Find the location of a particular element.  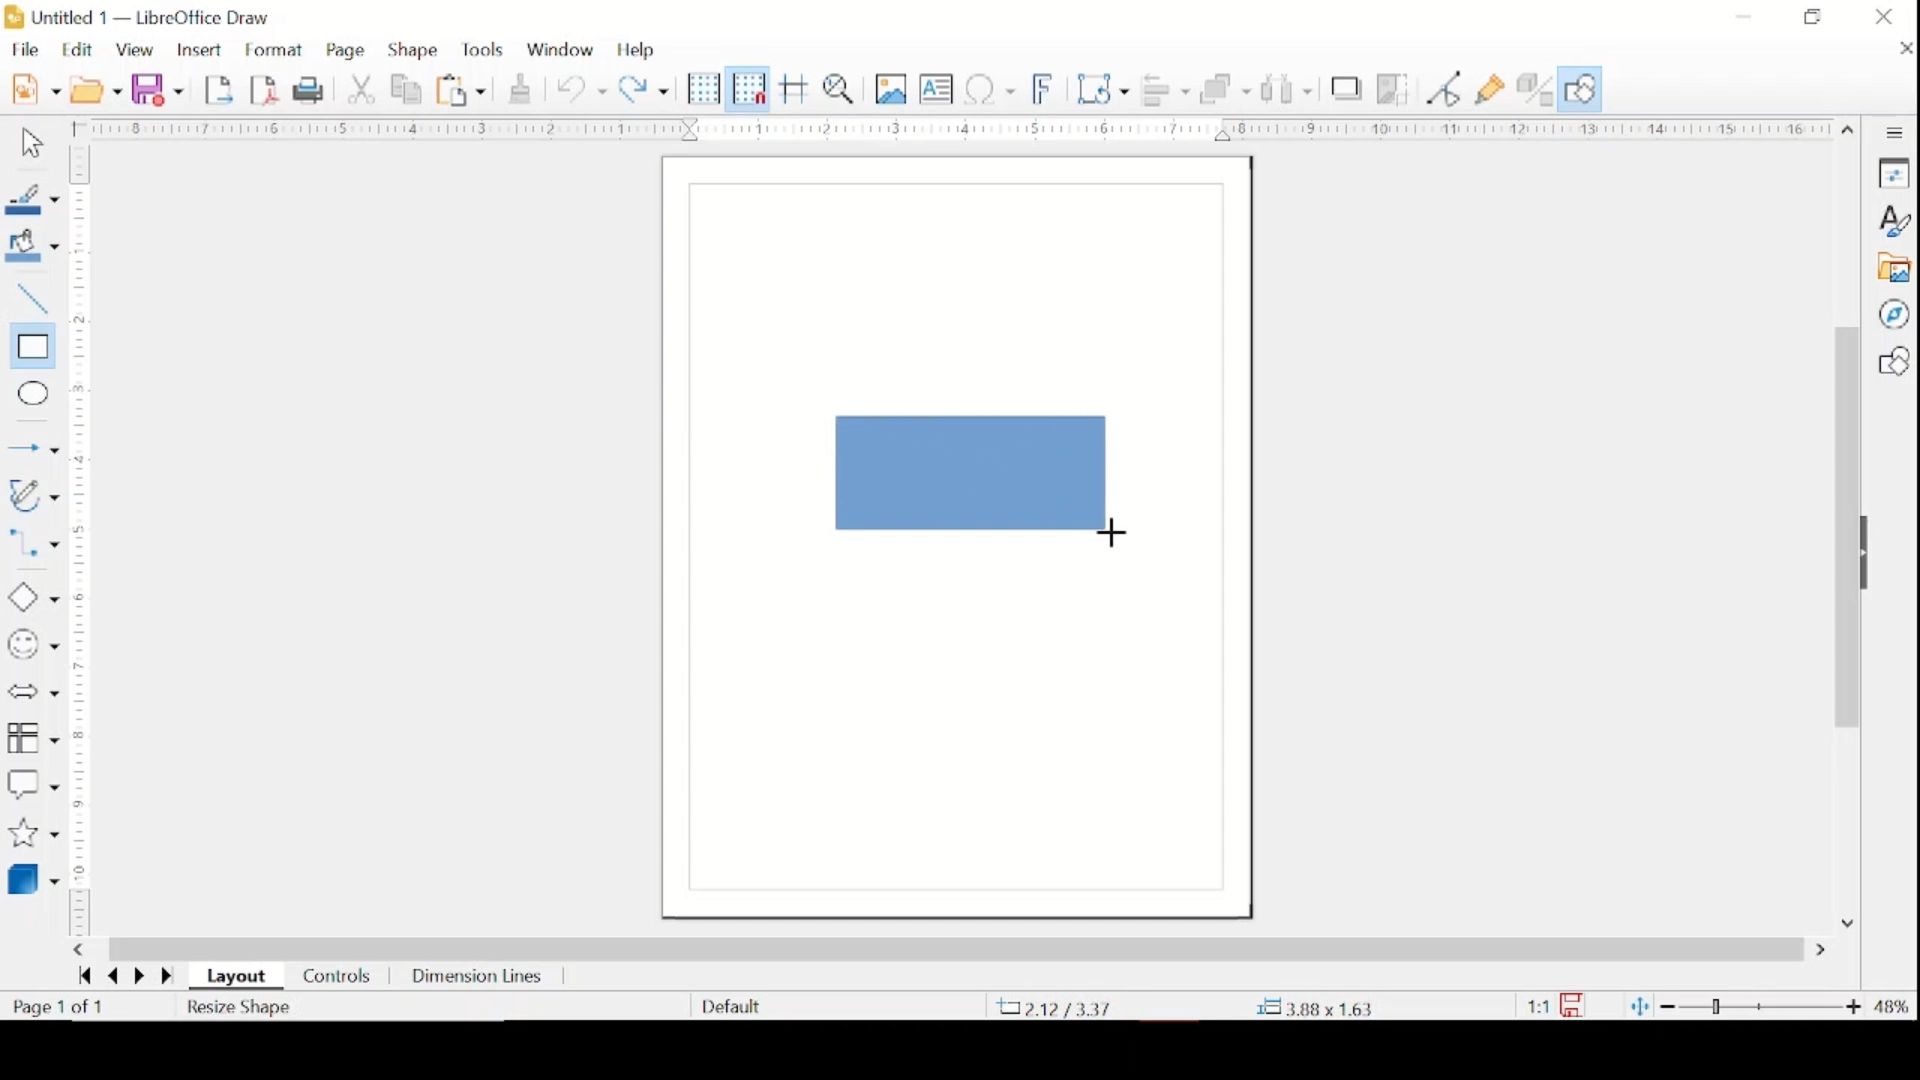

insert fontwork text is located at coordinates (1044, 87).